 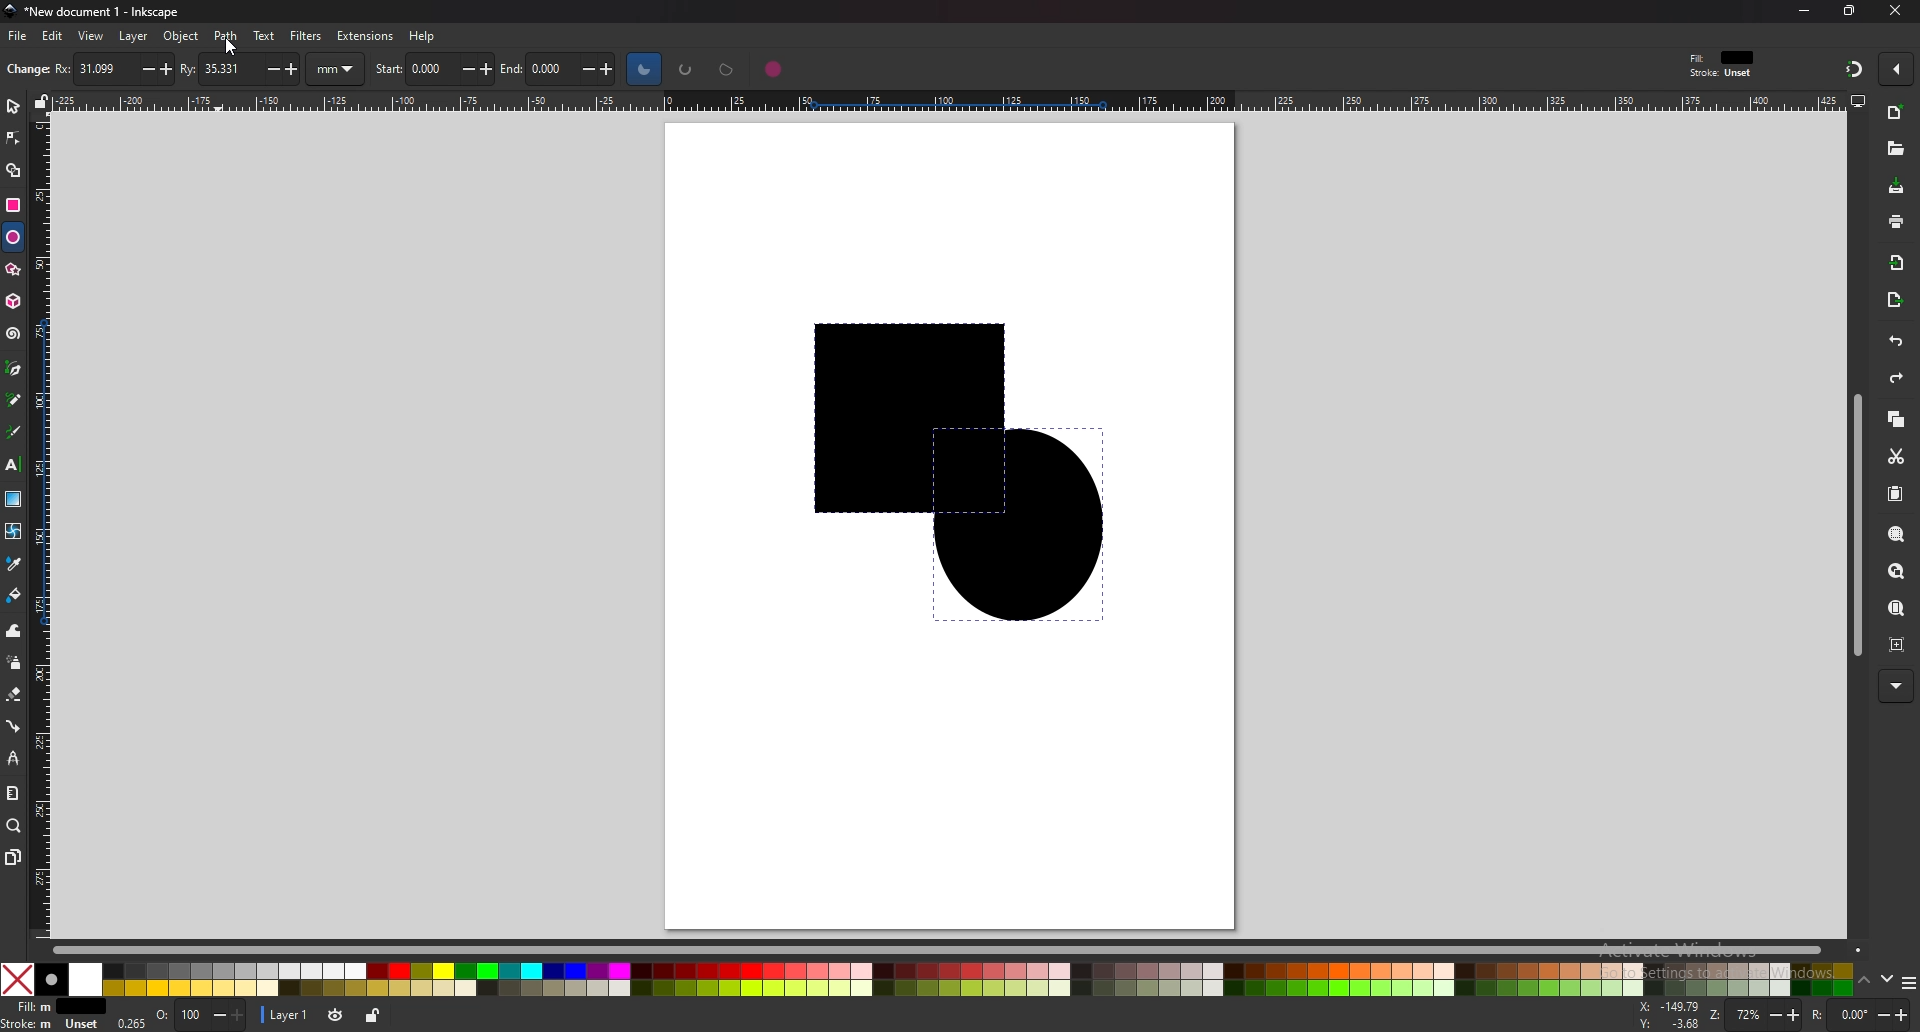 What do you see at coordinates (15, 725) in the screenshot?
I see `connector` at bounding box center [15, 725].